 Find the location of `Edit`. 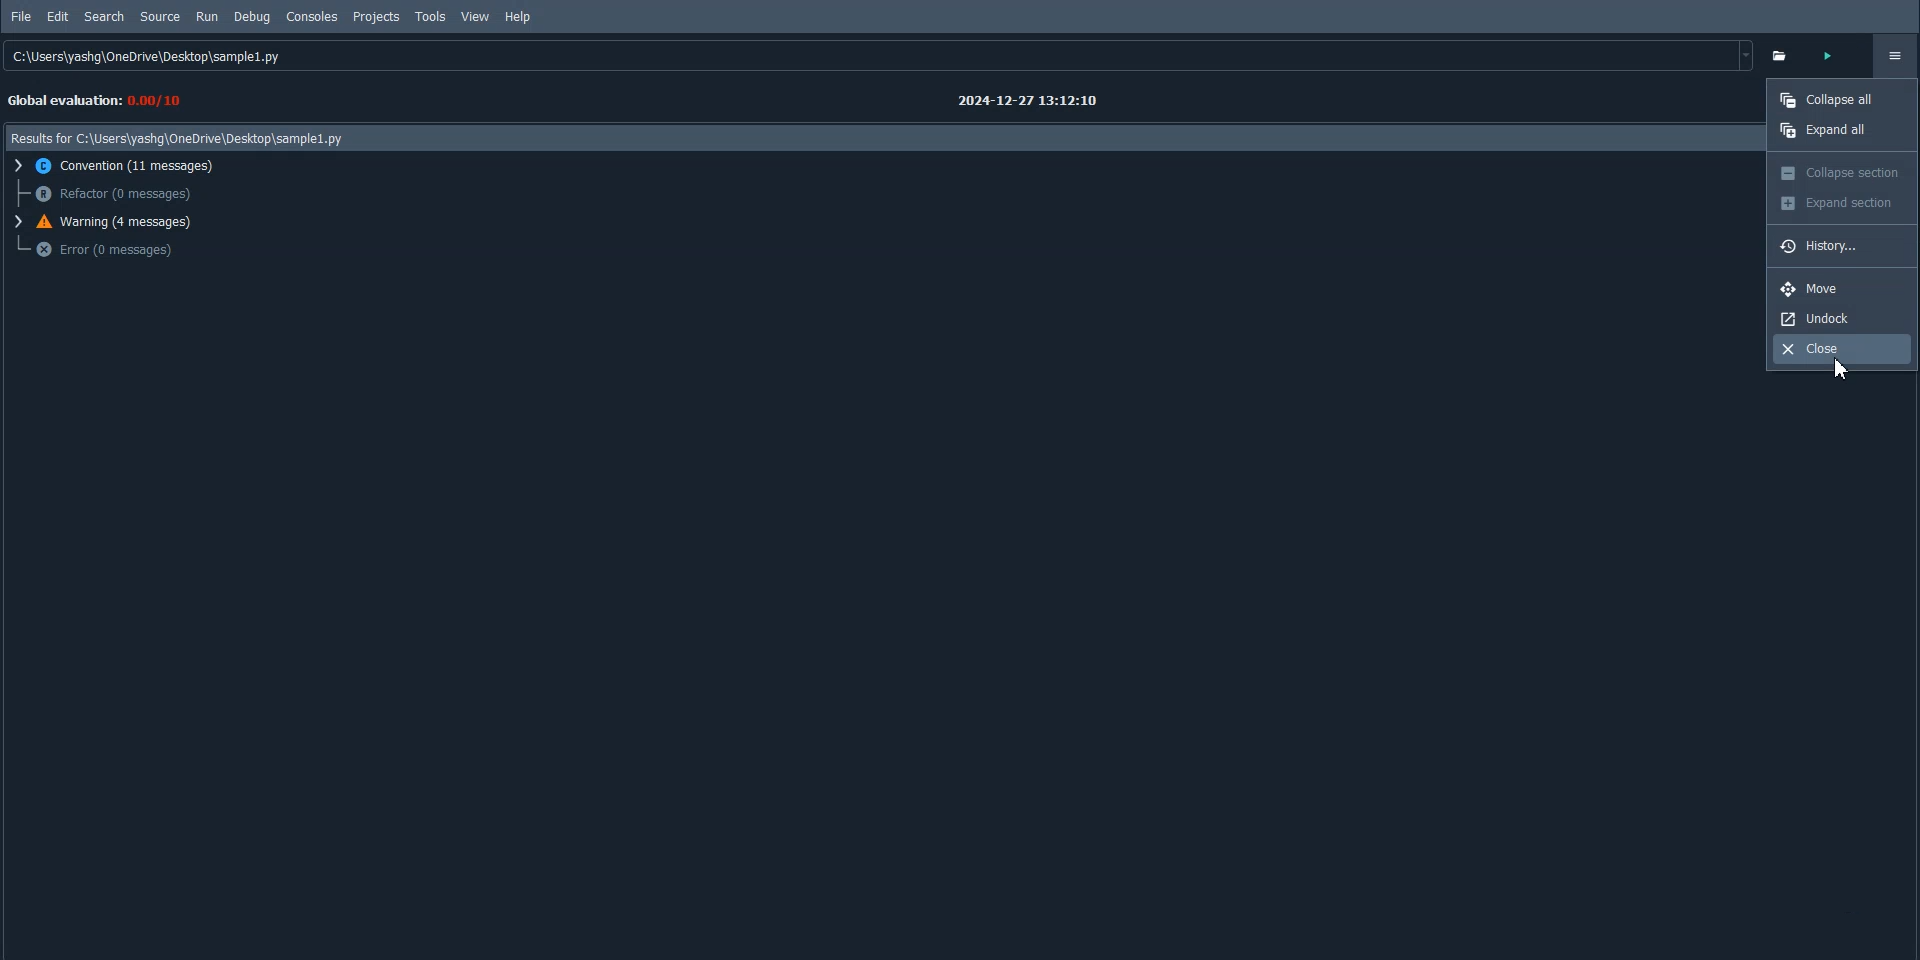

Edit is located at coordinates (58, 16).